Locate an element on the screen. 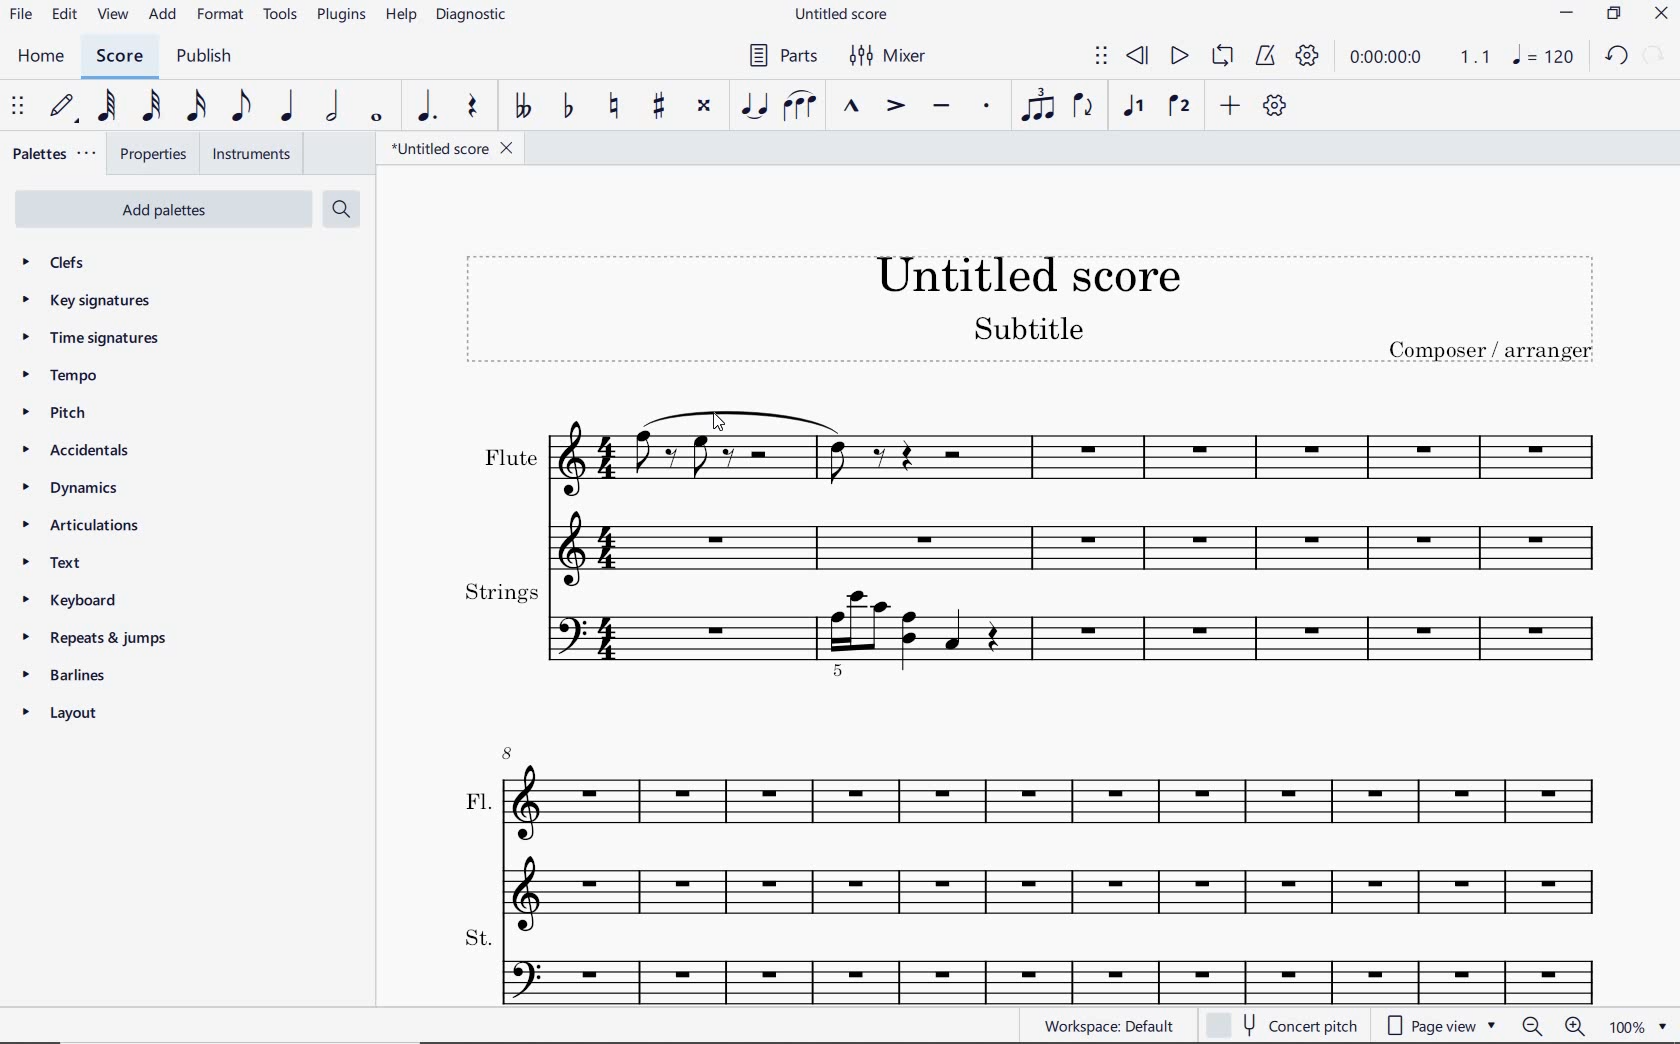 The height and width of the screenshot is (1044, 1680). parts is located at coordinates (785, 56).